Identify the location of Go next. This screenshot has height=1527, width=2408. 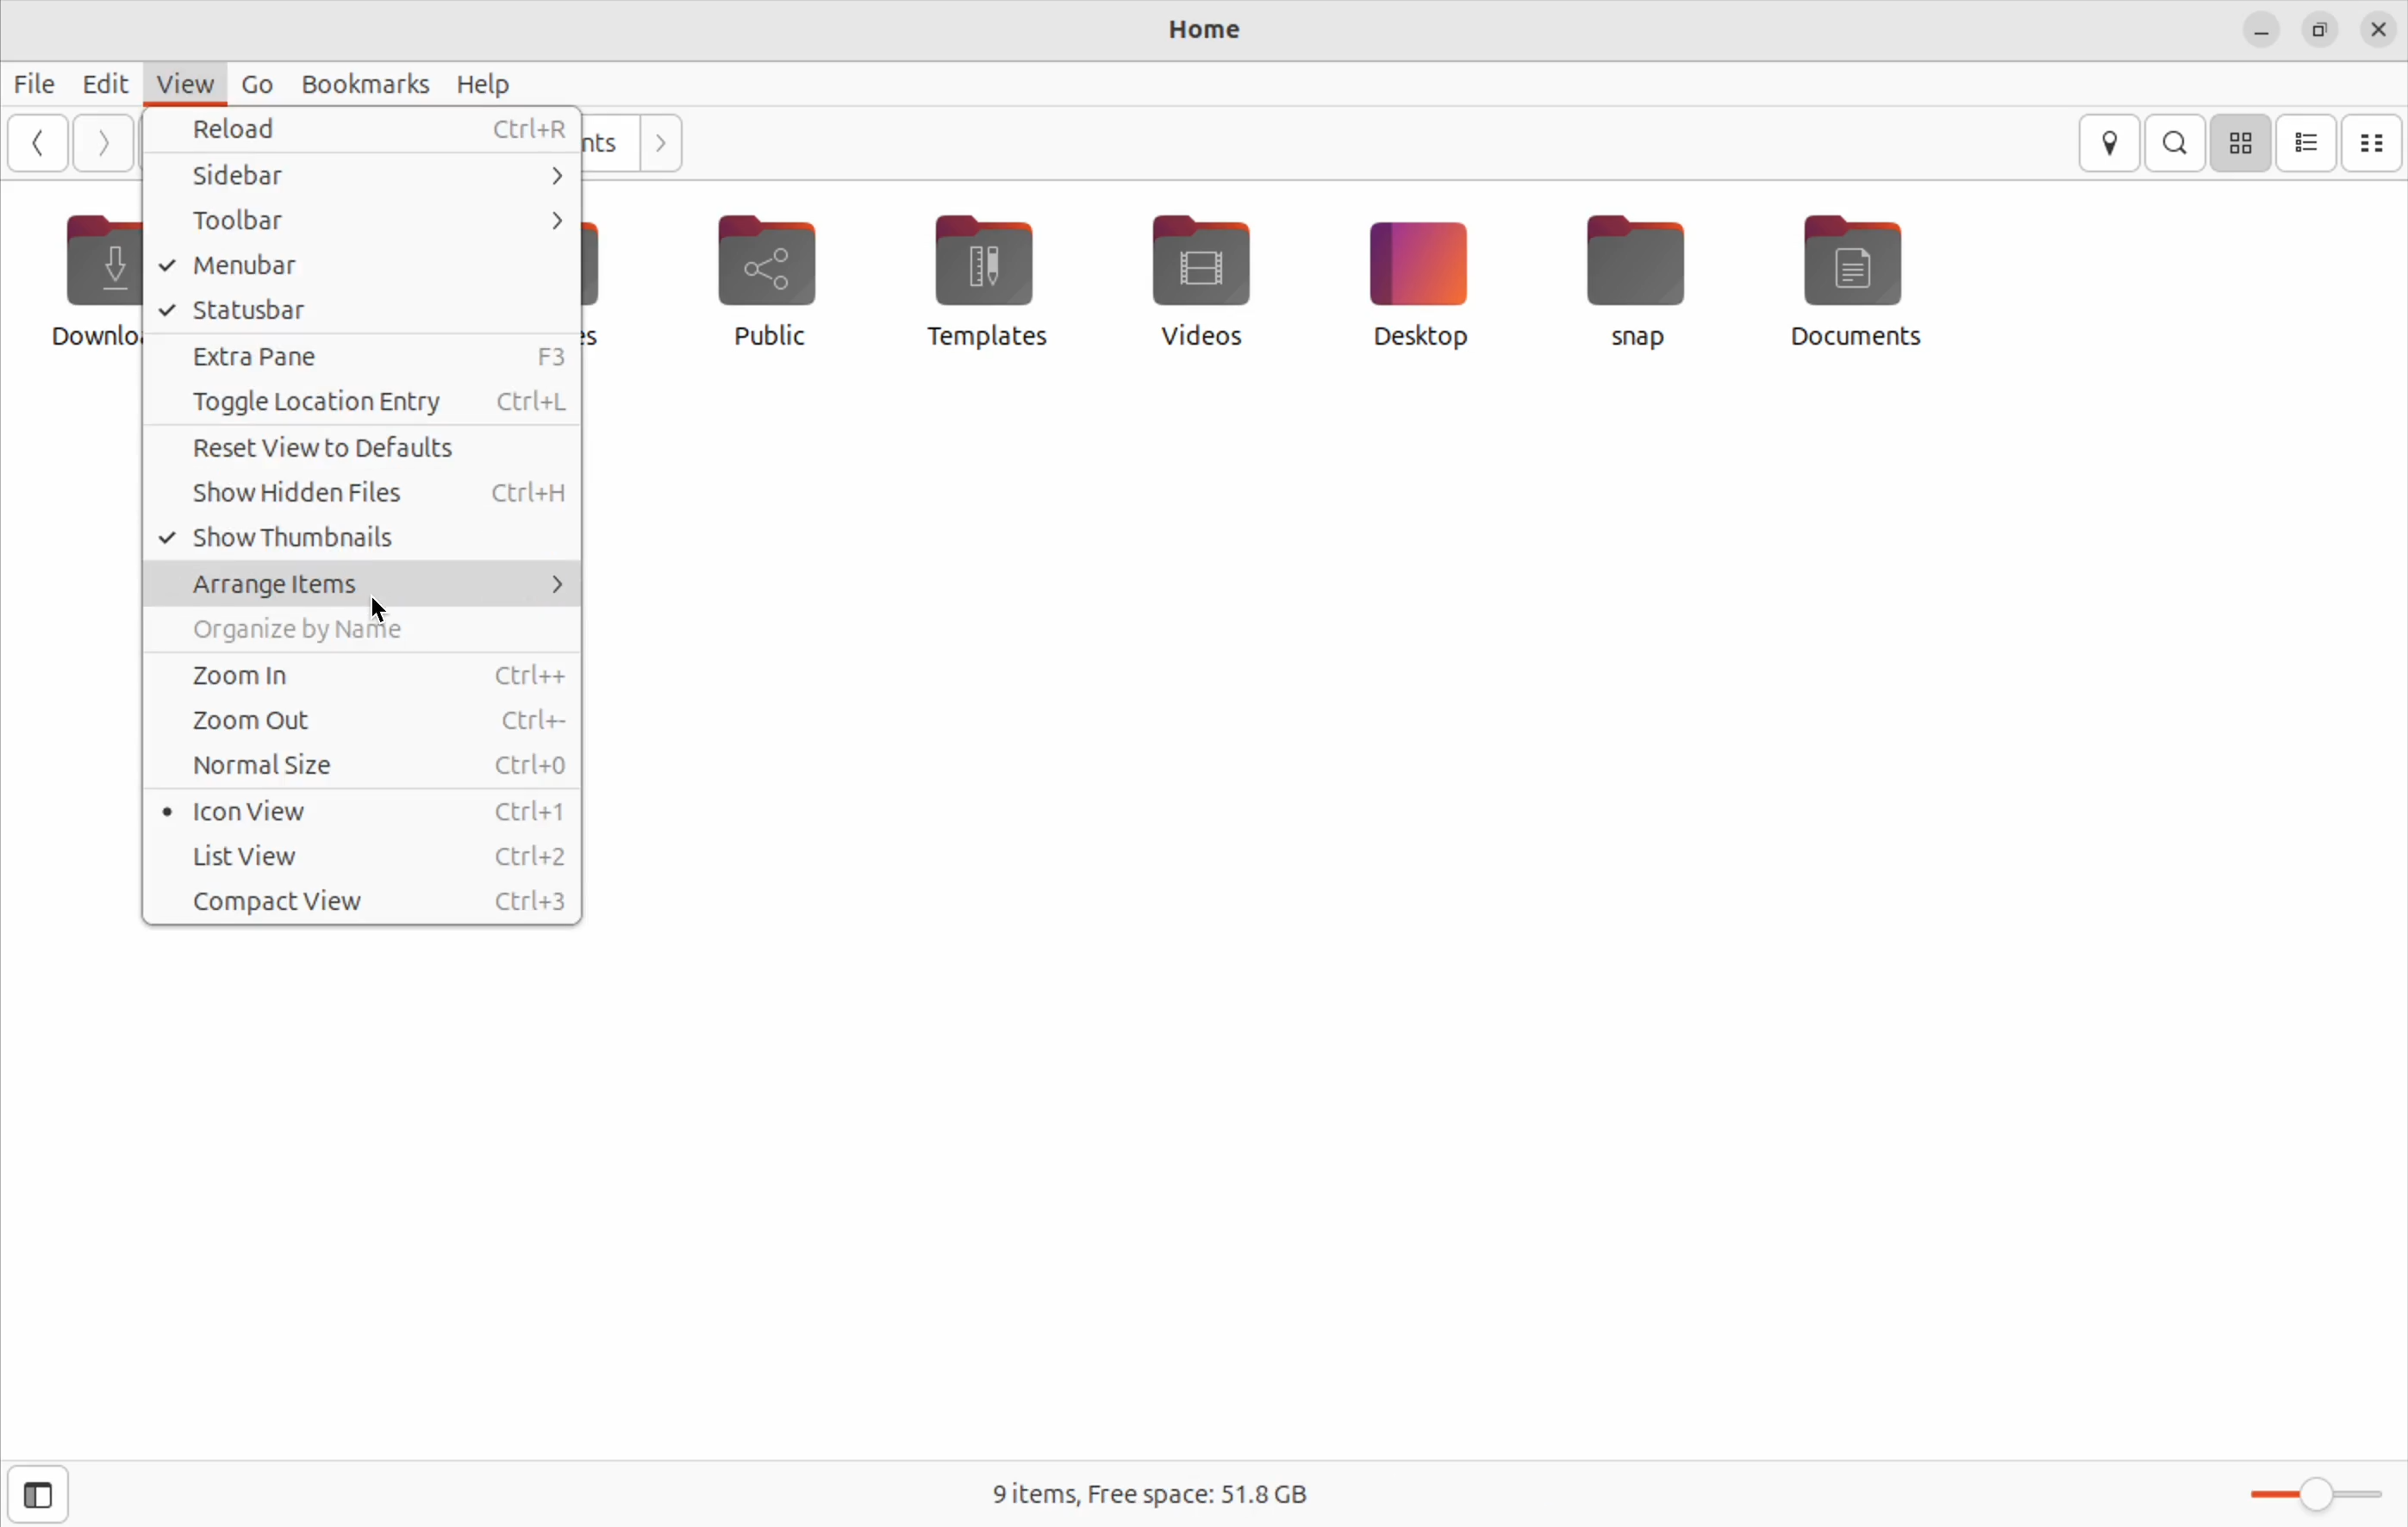
(658, 139).